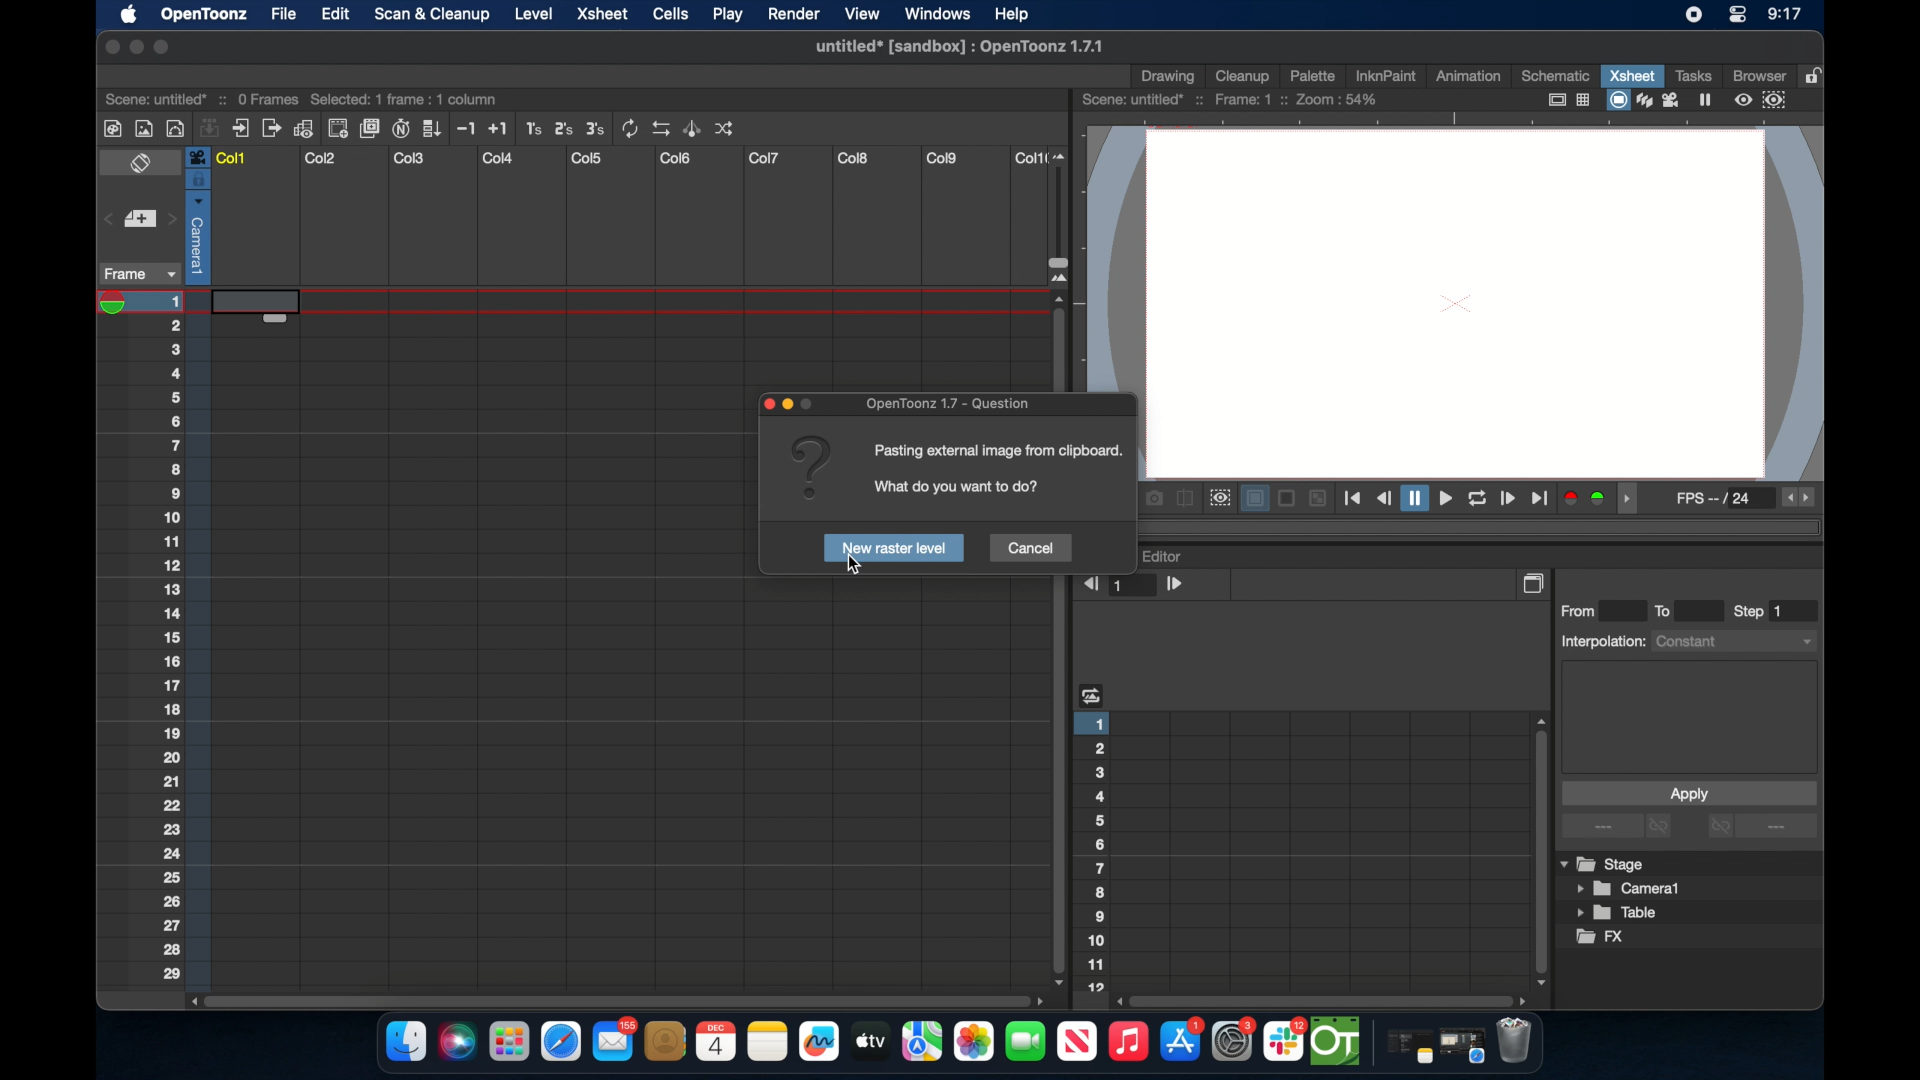  Describe the element at coordinates (922, 1042) in the screenshot. I see `imaps` at that location.